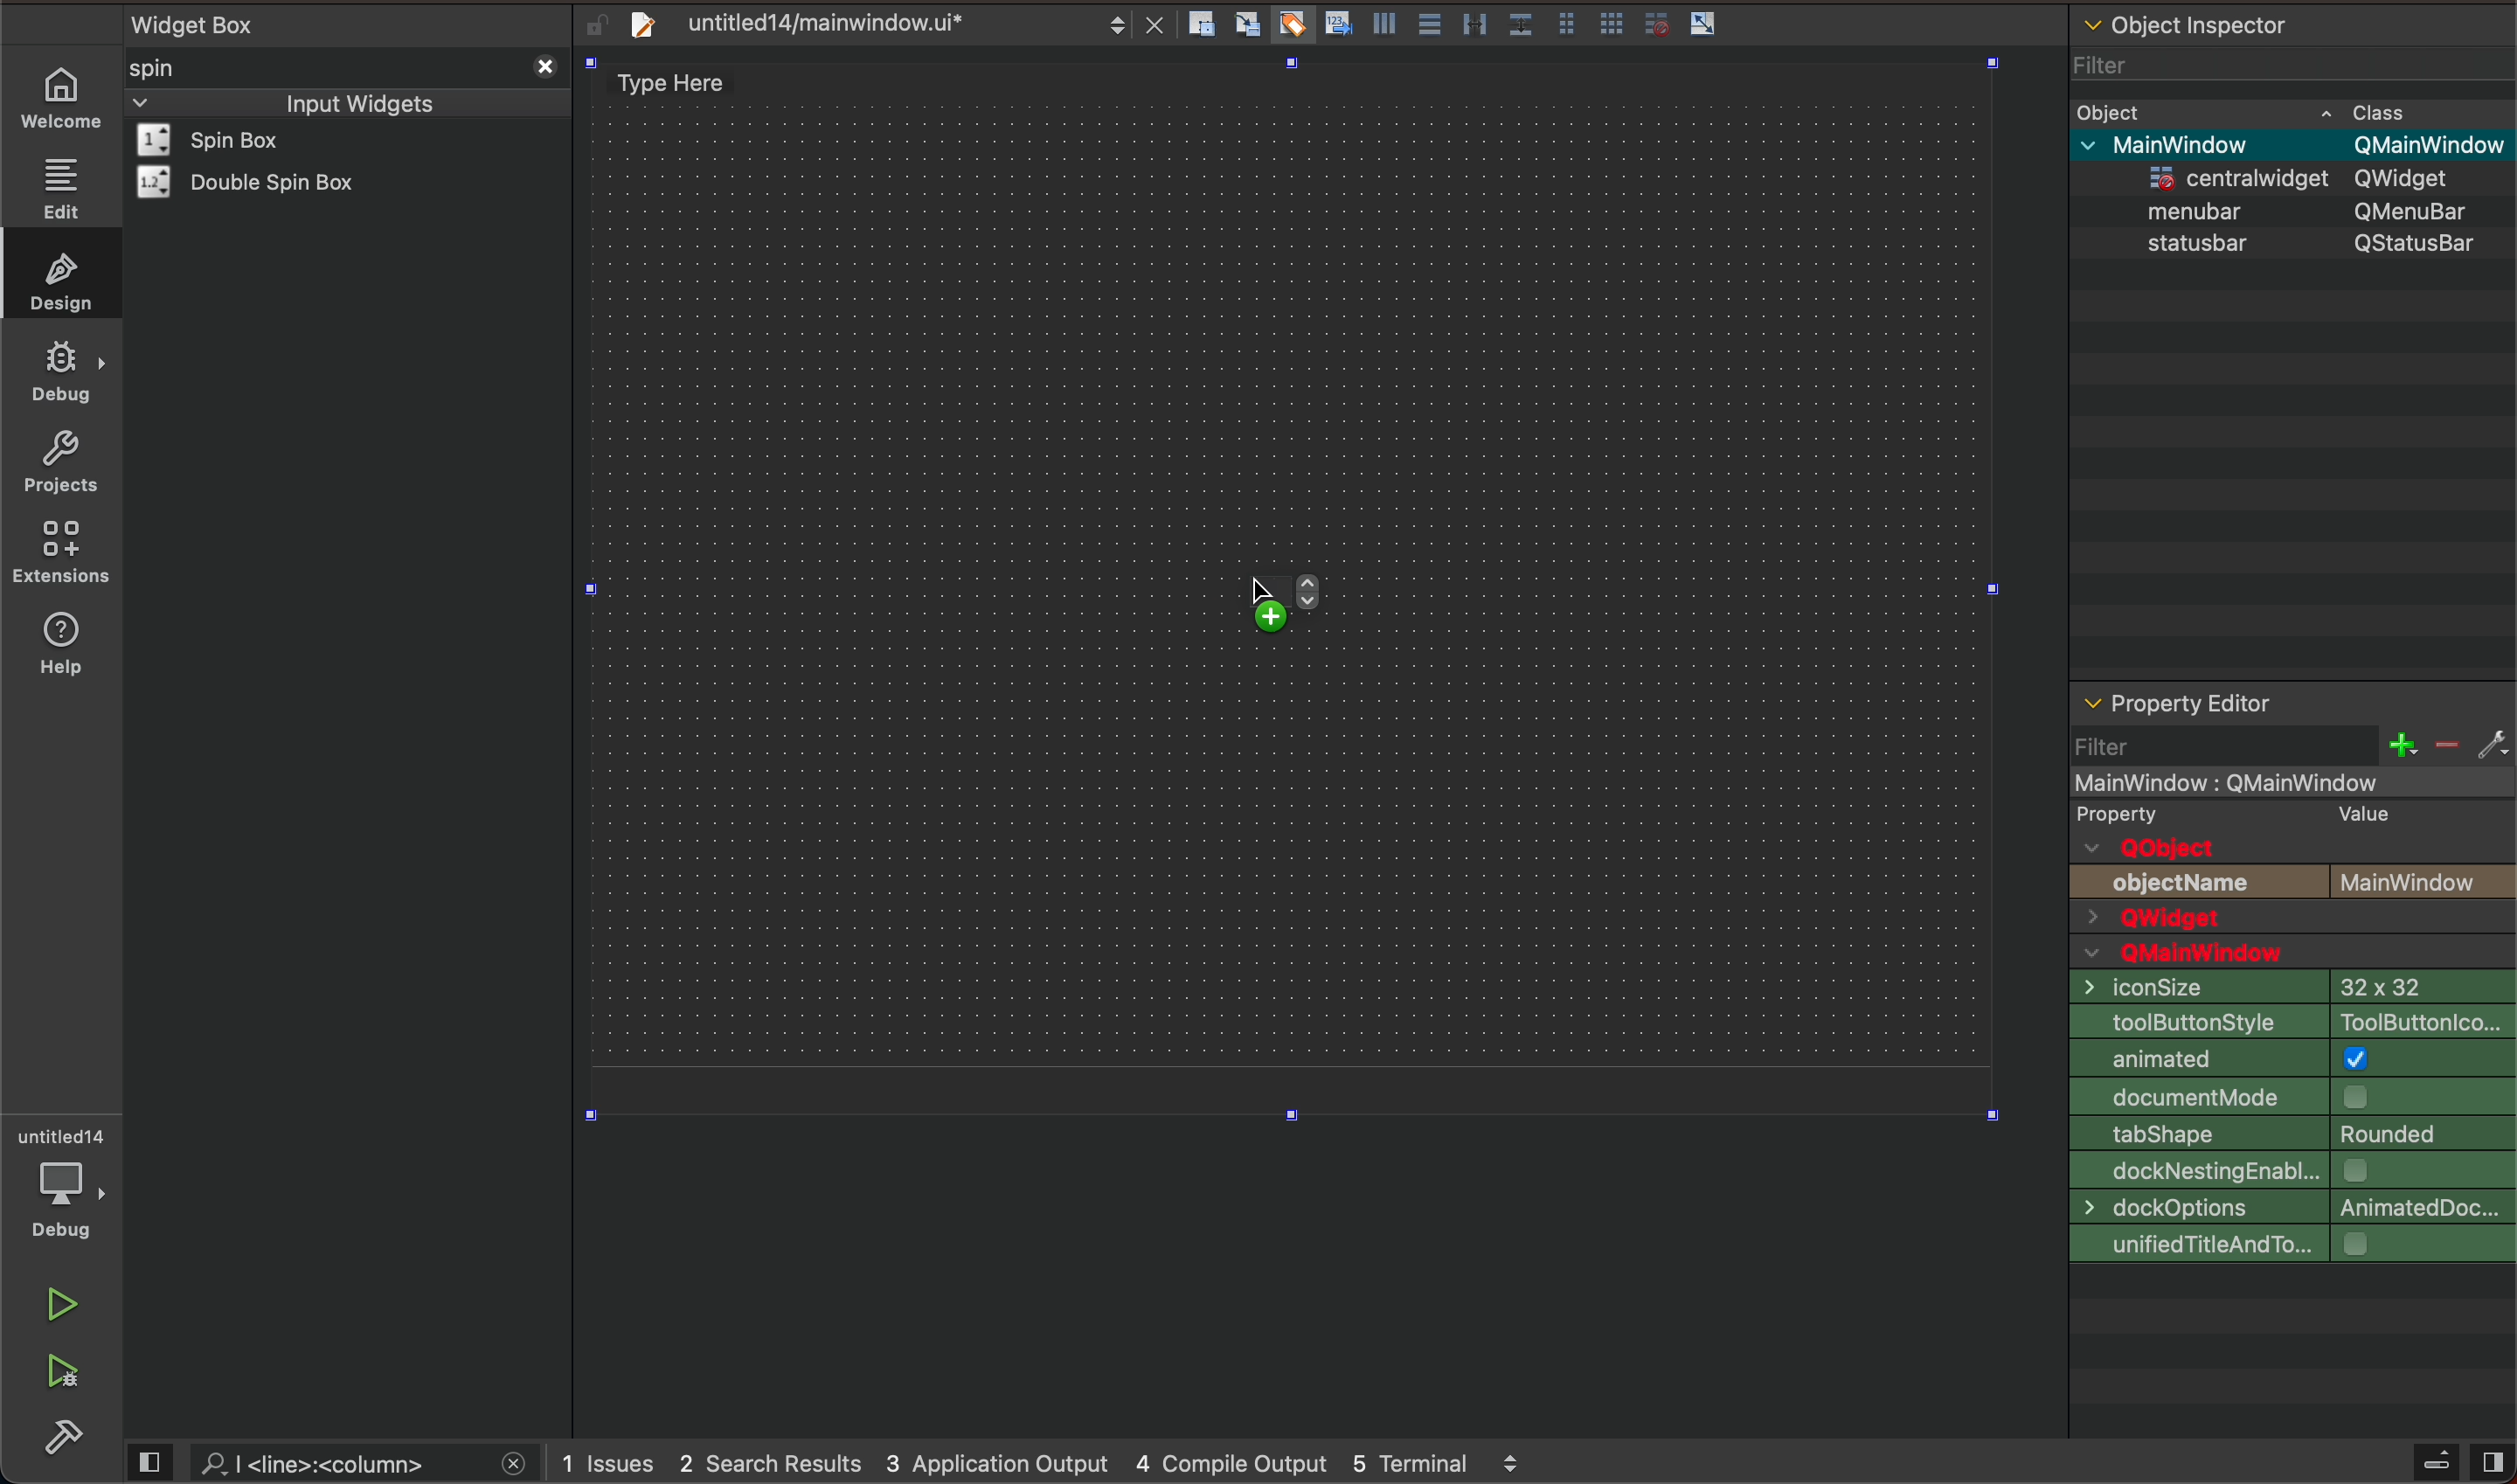 The image size is (2517, 1484). I want to click on , so click(2234, 174).